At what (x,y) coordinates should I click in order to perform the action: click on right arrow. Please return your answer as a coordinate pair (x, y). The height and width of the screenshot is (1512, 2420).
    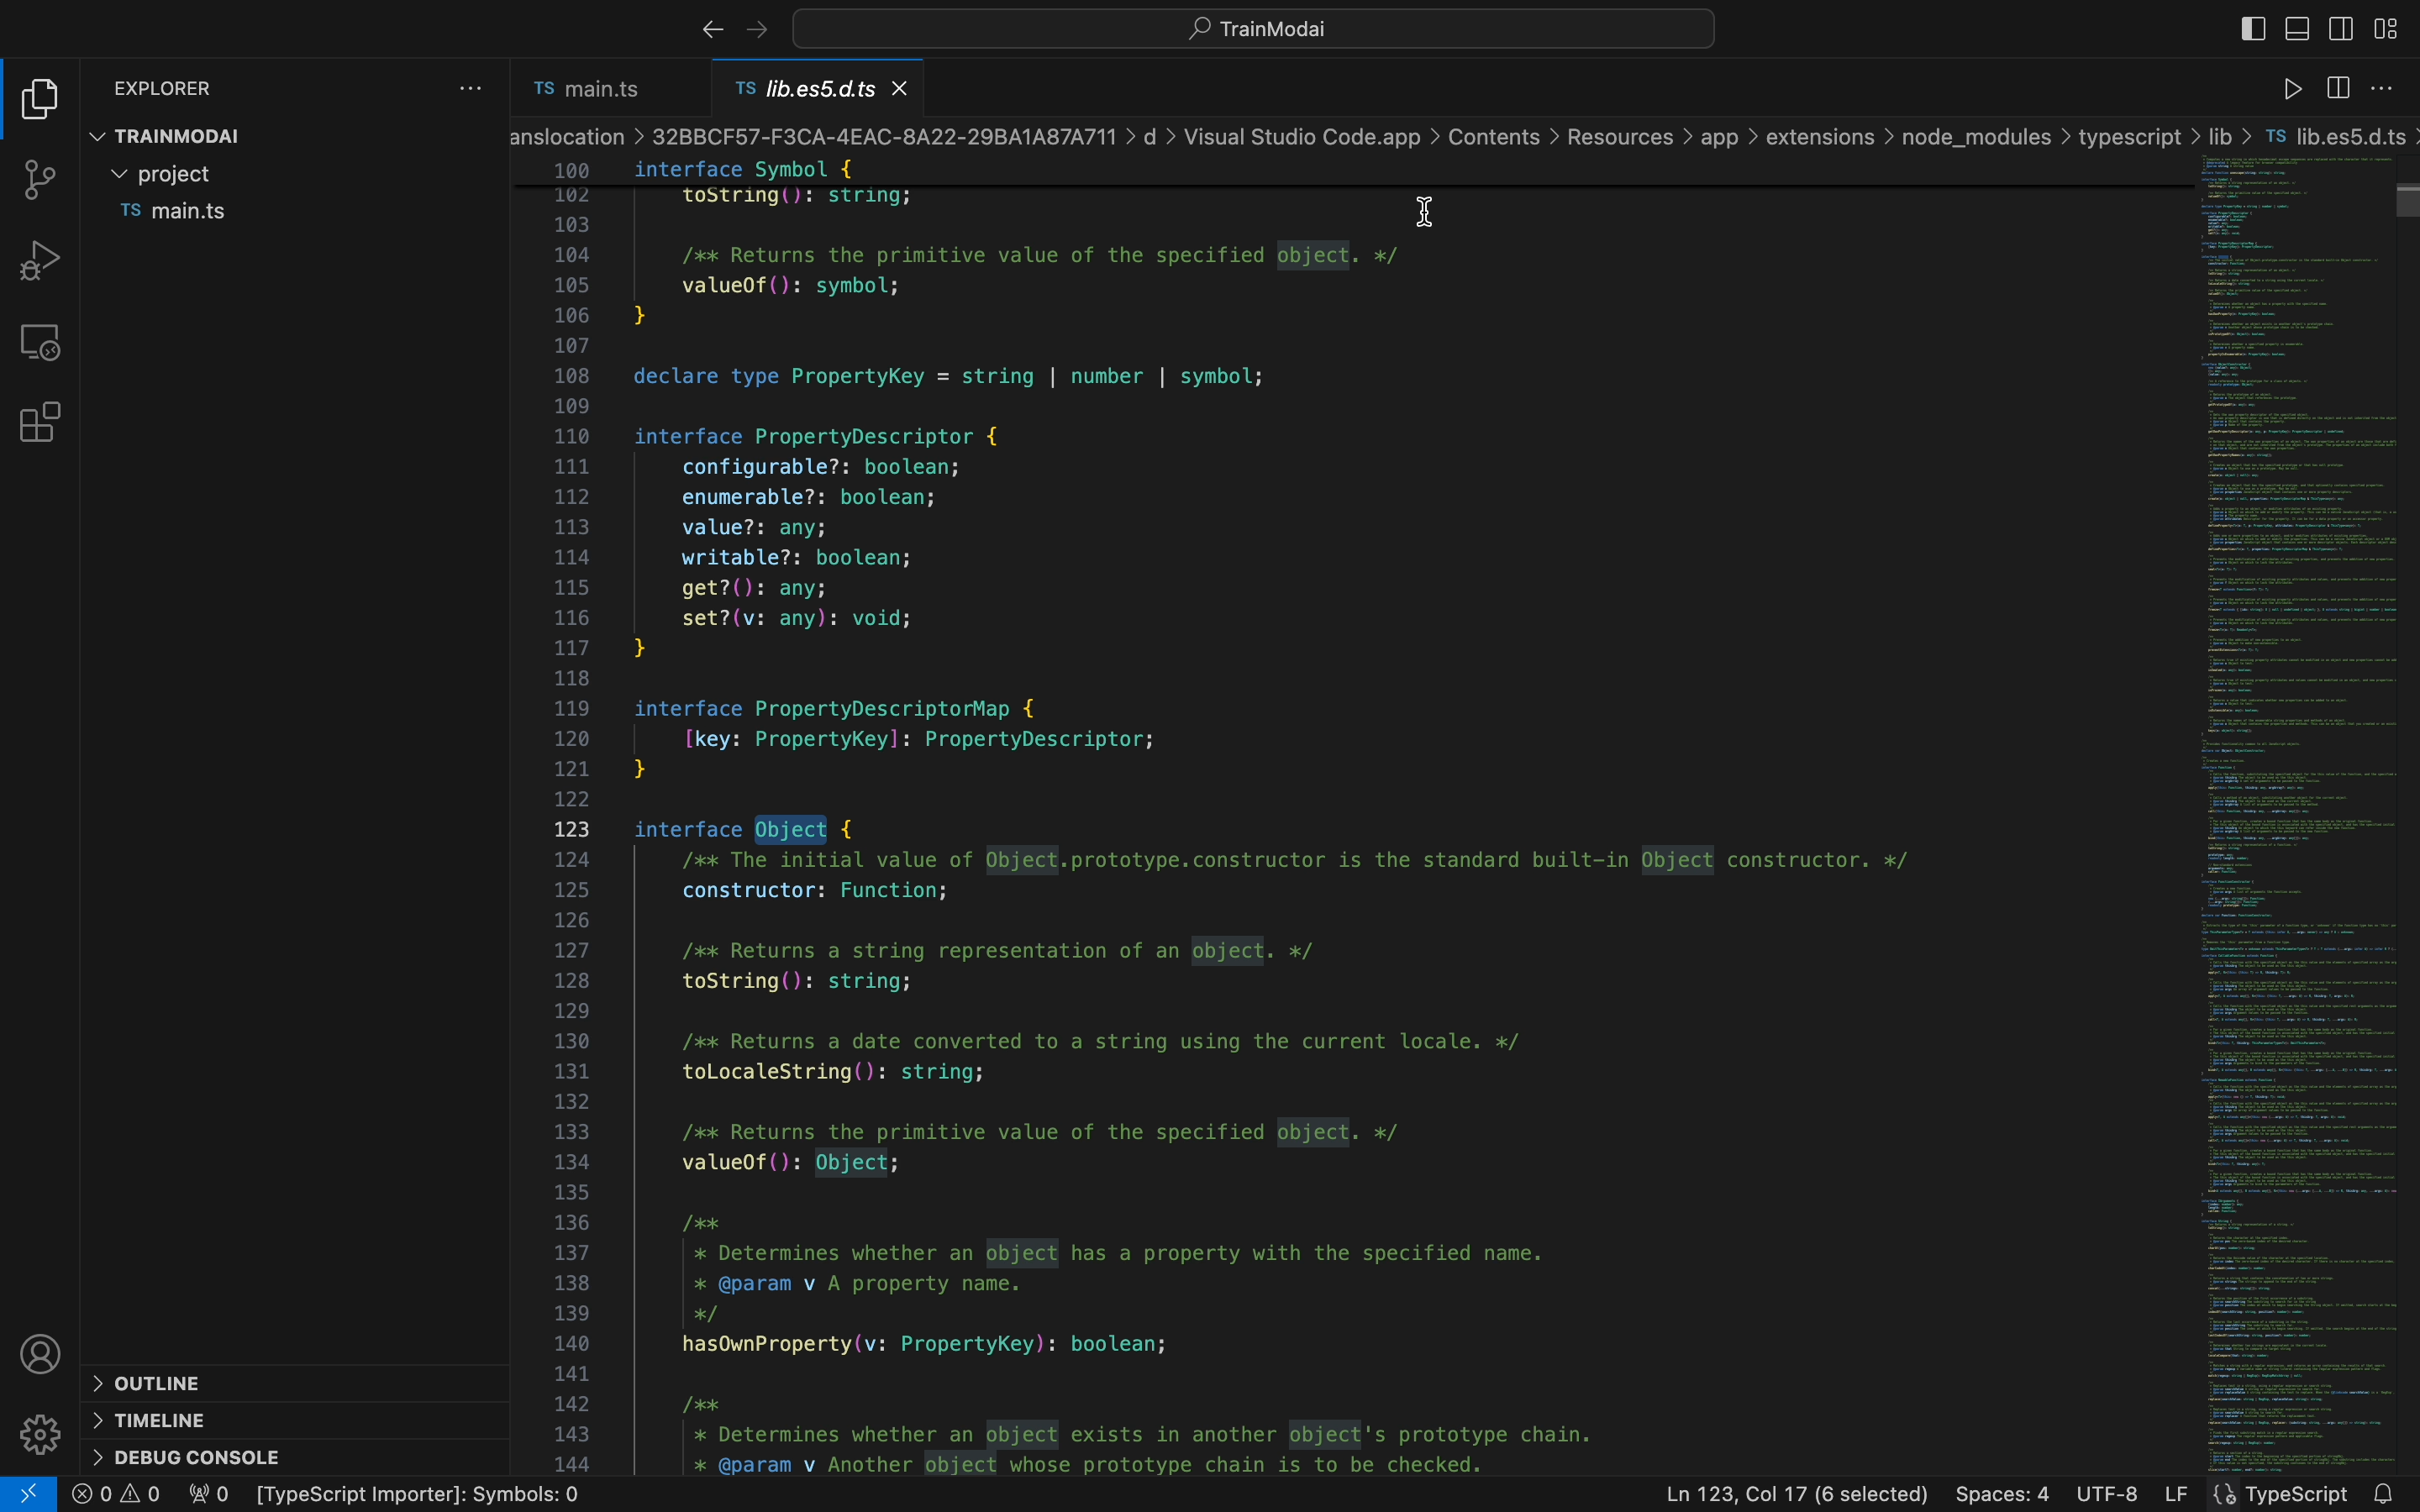
    Looking at the image, I should click on (701, 30).